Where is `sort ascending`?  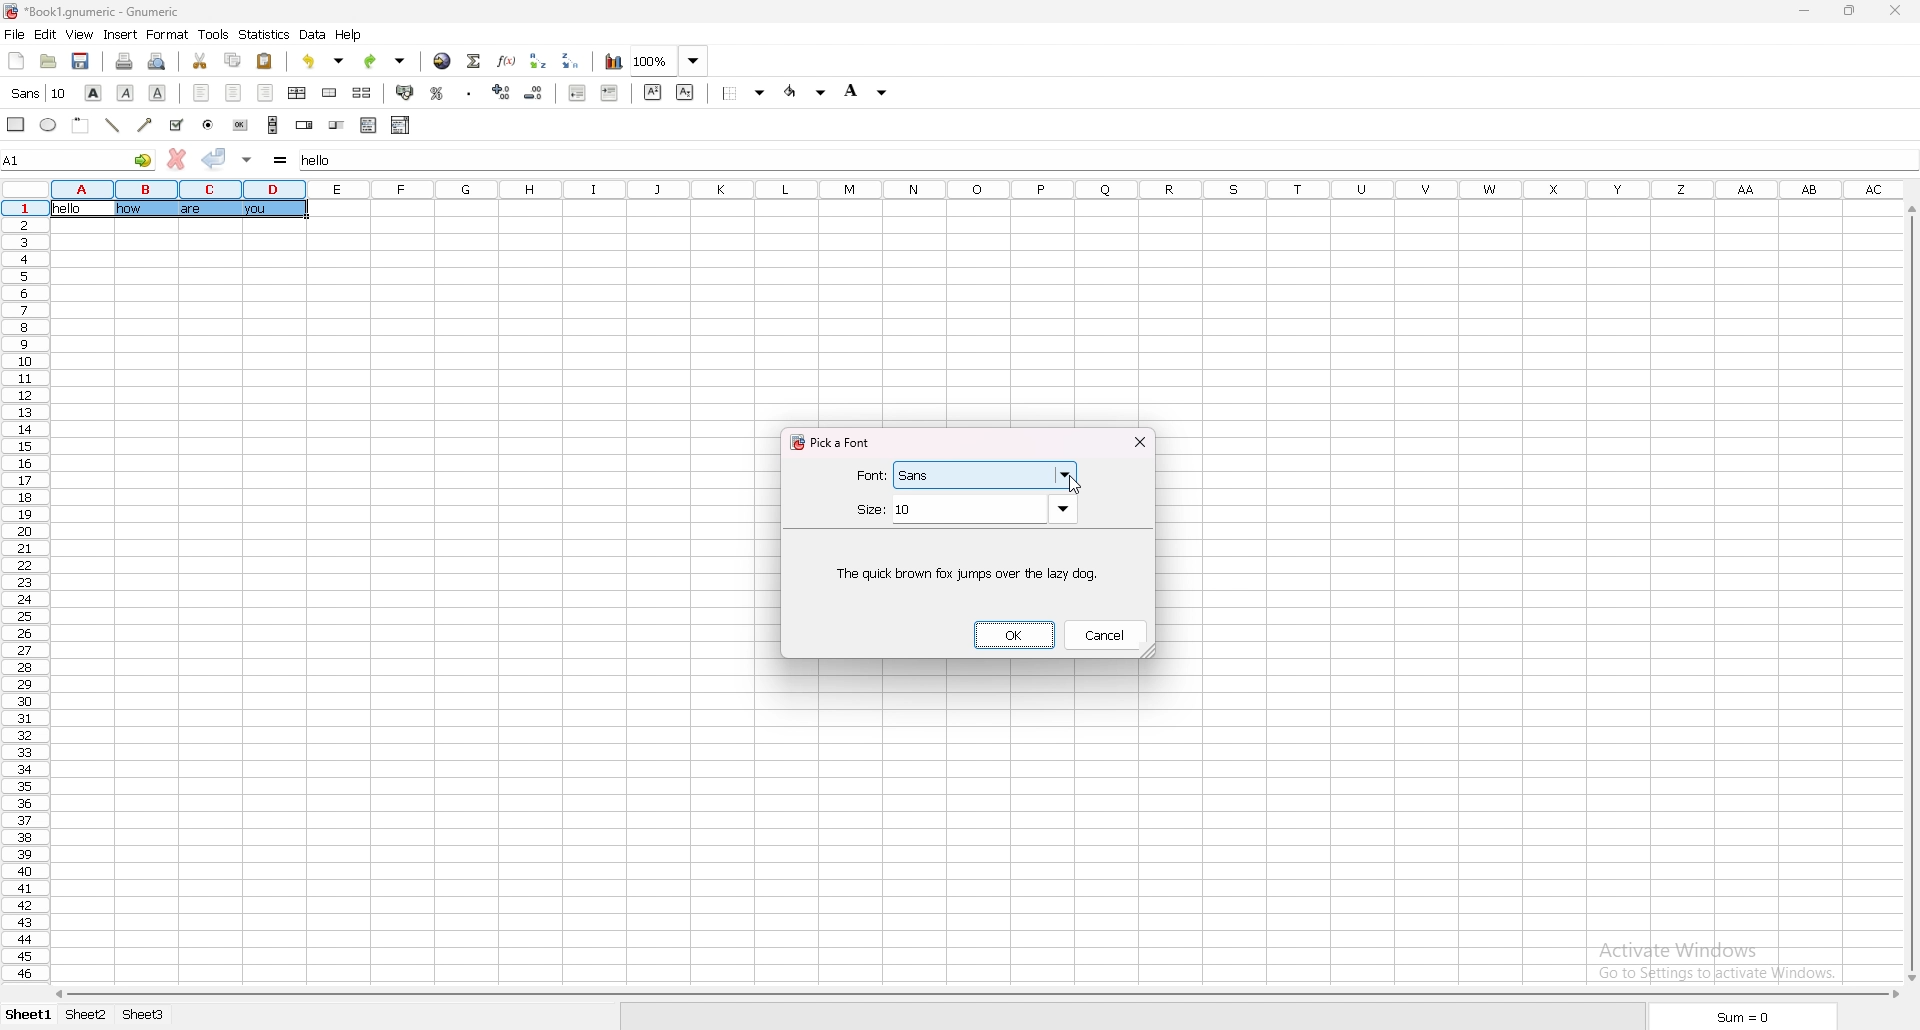 sort ascending is located at coordinates (540, 59).